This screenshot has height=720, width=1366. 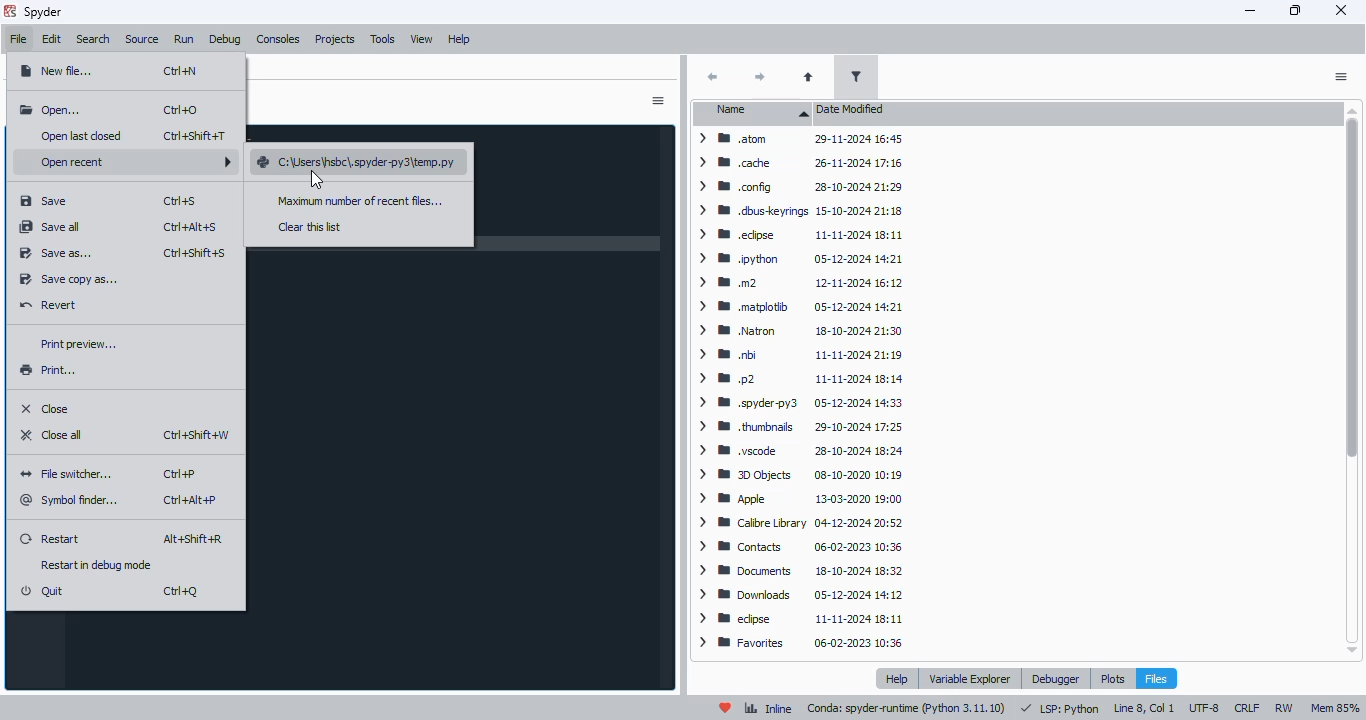 I want to click on > WM Calibre Library 04-12-2024 20:52., so click(x=800, y=524).